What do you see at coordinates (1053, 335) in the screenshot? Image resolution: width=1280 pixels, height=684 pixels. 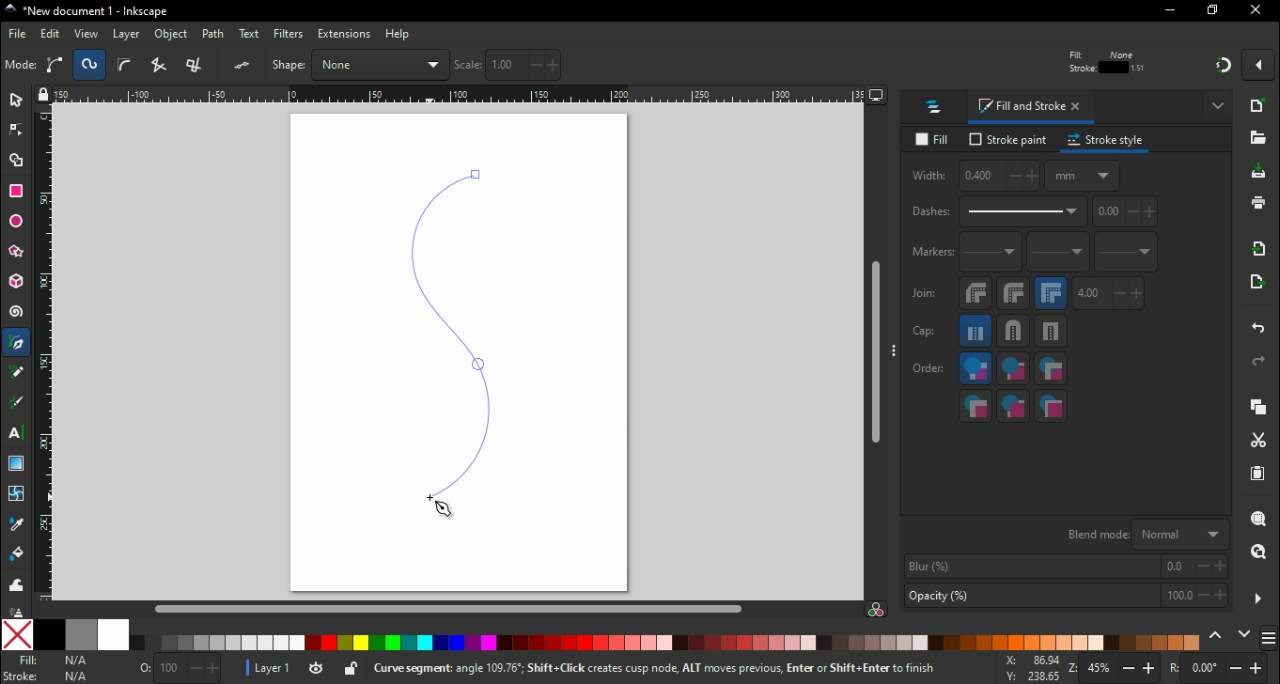 I see `square` at bounding box center [1053, 335].